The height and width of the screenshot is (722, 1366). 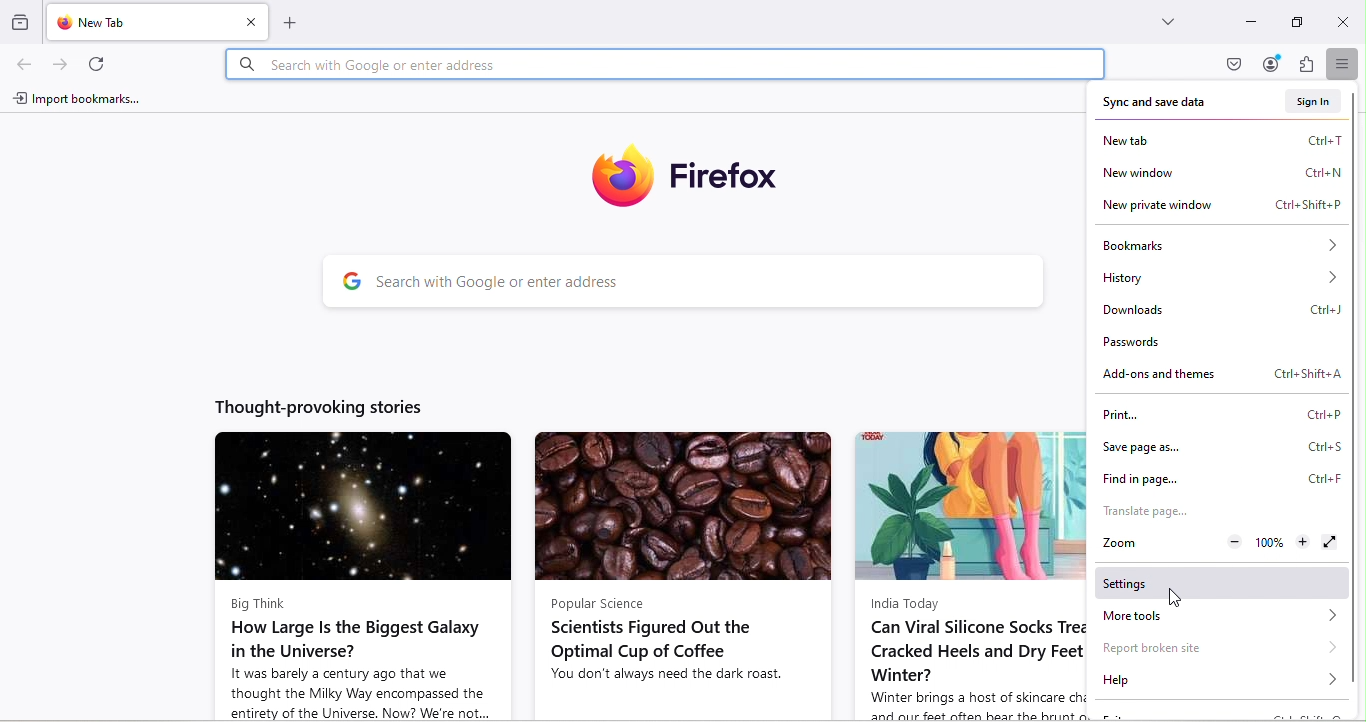 What do you see at coordinates (332, 409) in the screenshot?
I see `Thought-provoking stories` at bounding box center [332, 409].